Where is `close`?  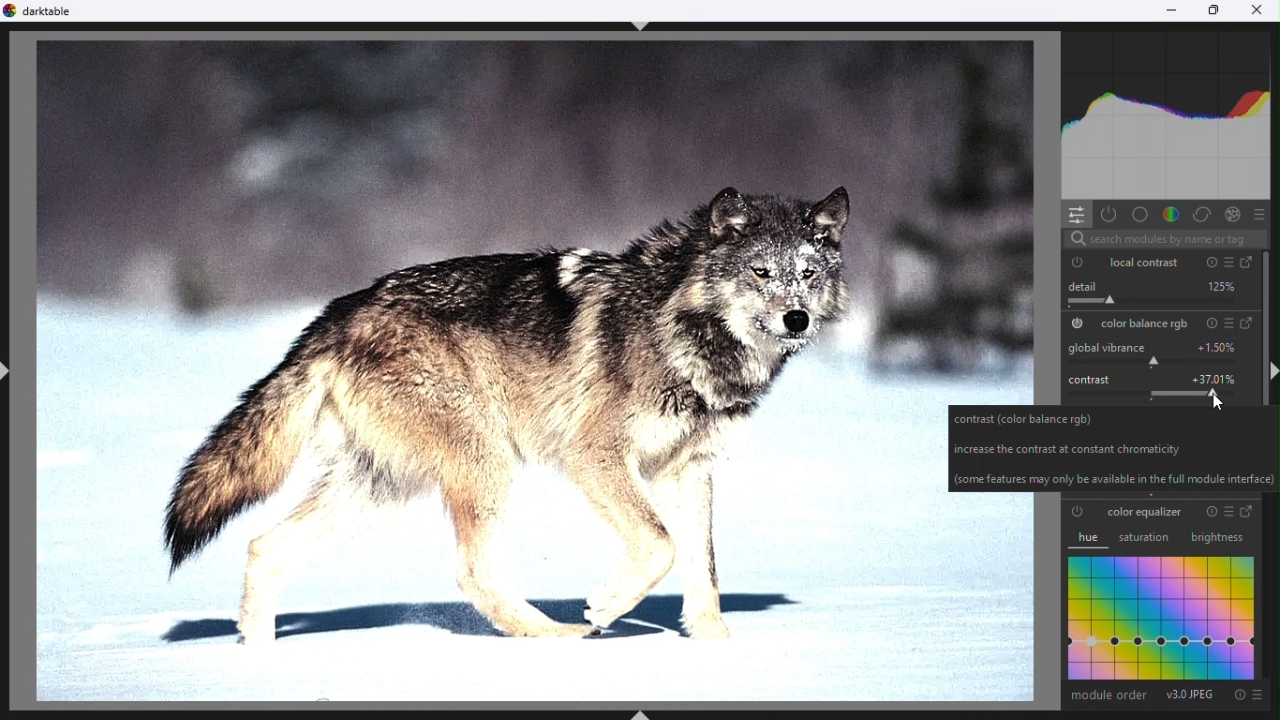 close is located at coordinates (1262, 11).